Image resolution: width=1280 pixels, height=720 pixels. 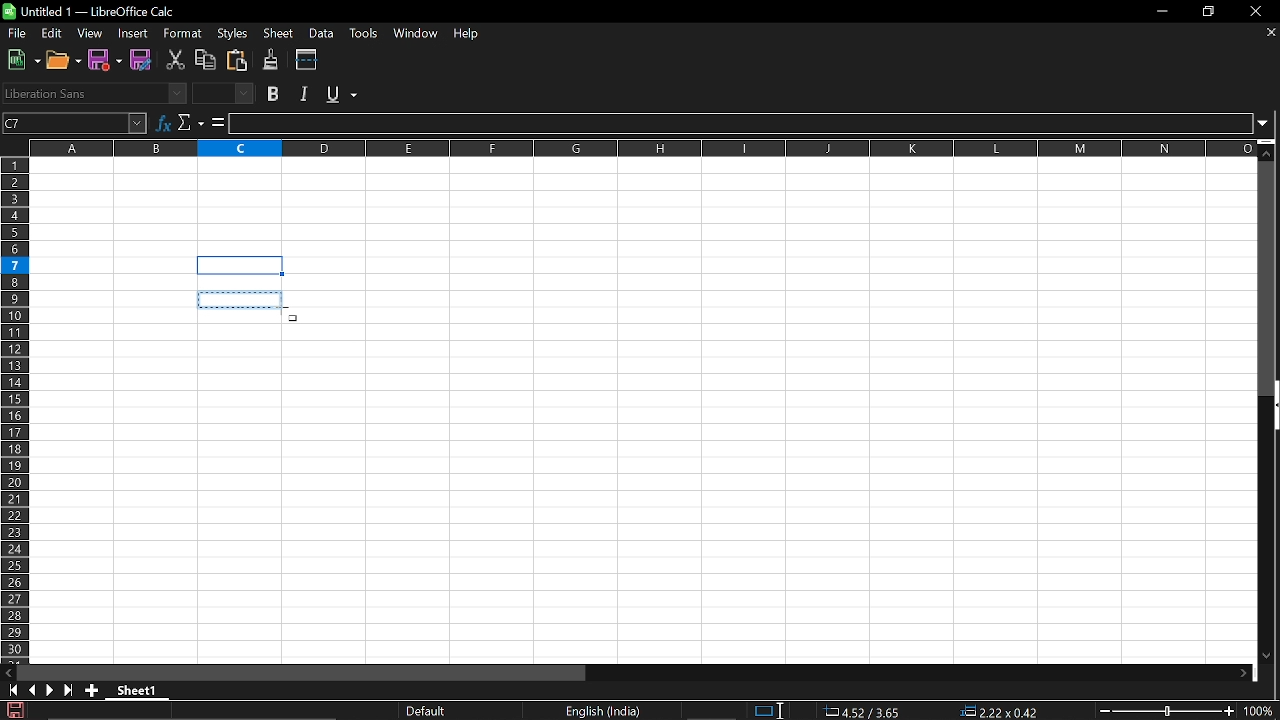 What do you see at coordinates (471, 35) in the screenshot?
I see `HElp` at bounding box center [471, 35].